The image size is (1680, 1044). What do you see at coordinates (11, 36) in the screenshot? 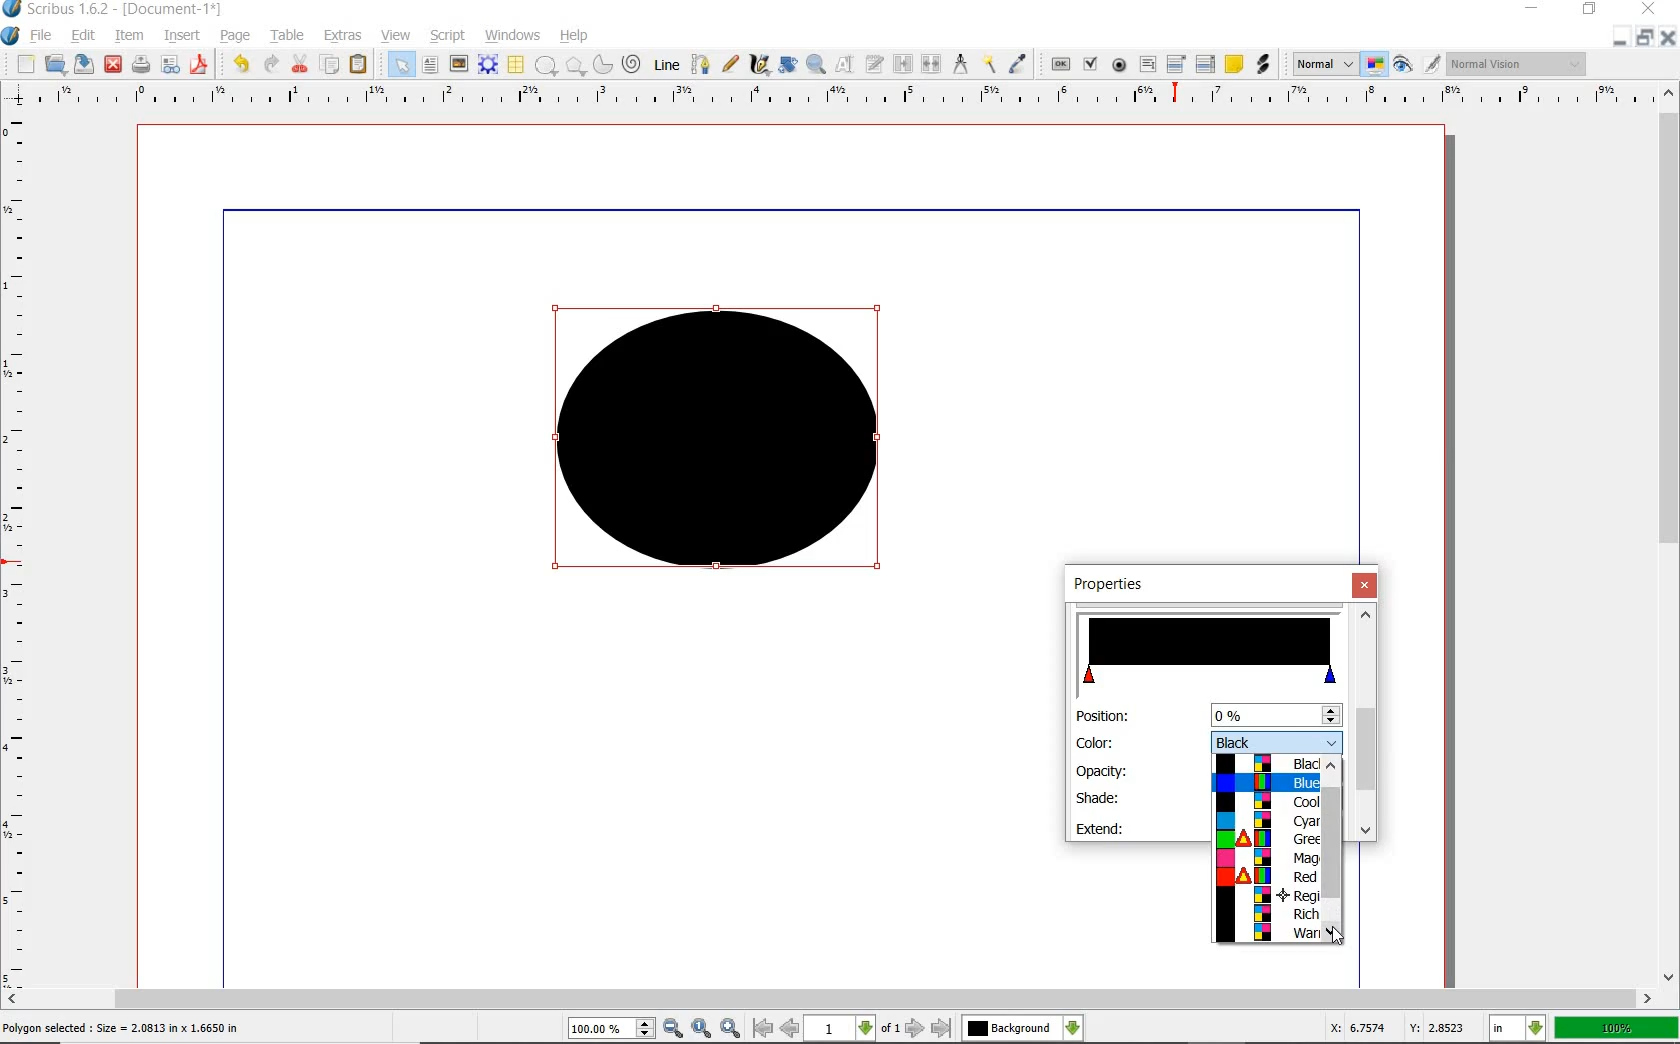
I see `SYSTEM LOGO` at bounding box center [11, 36].